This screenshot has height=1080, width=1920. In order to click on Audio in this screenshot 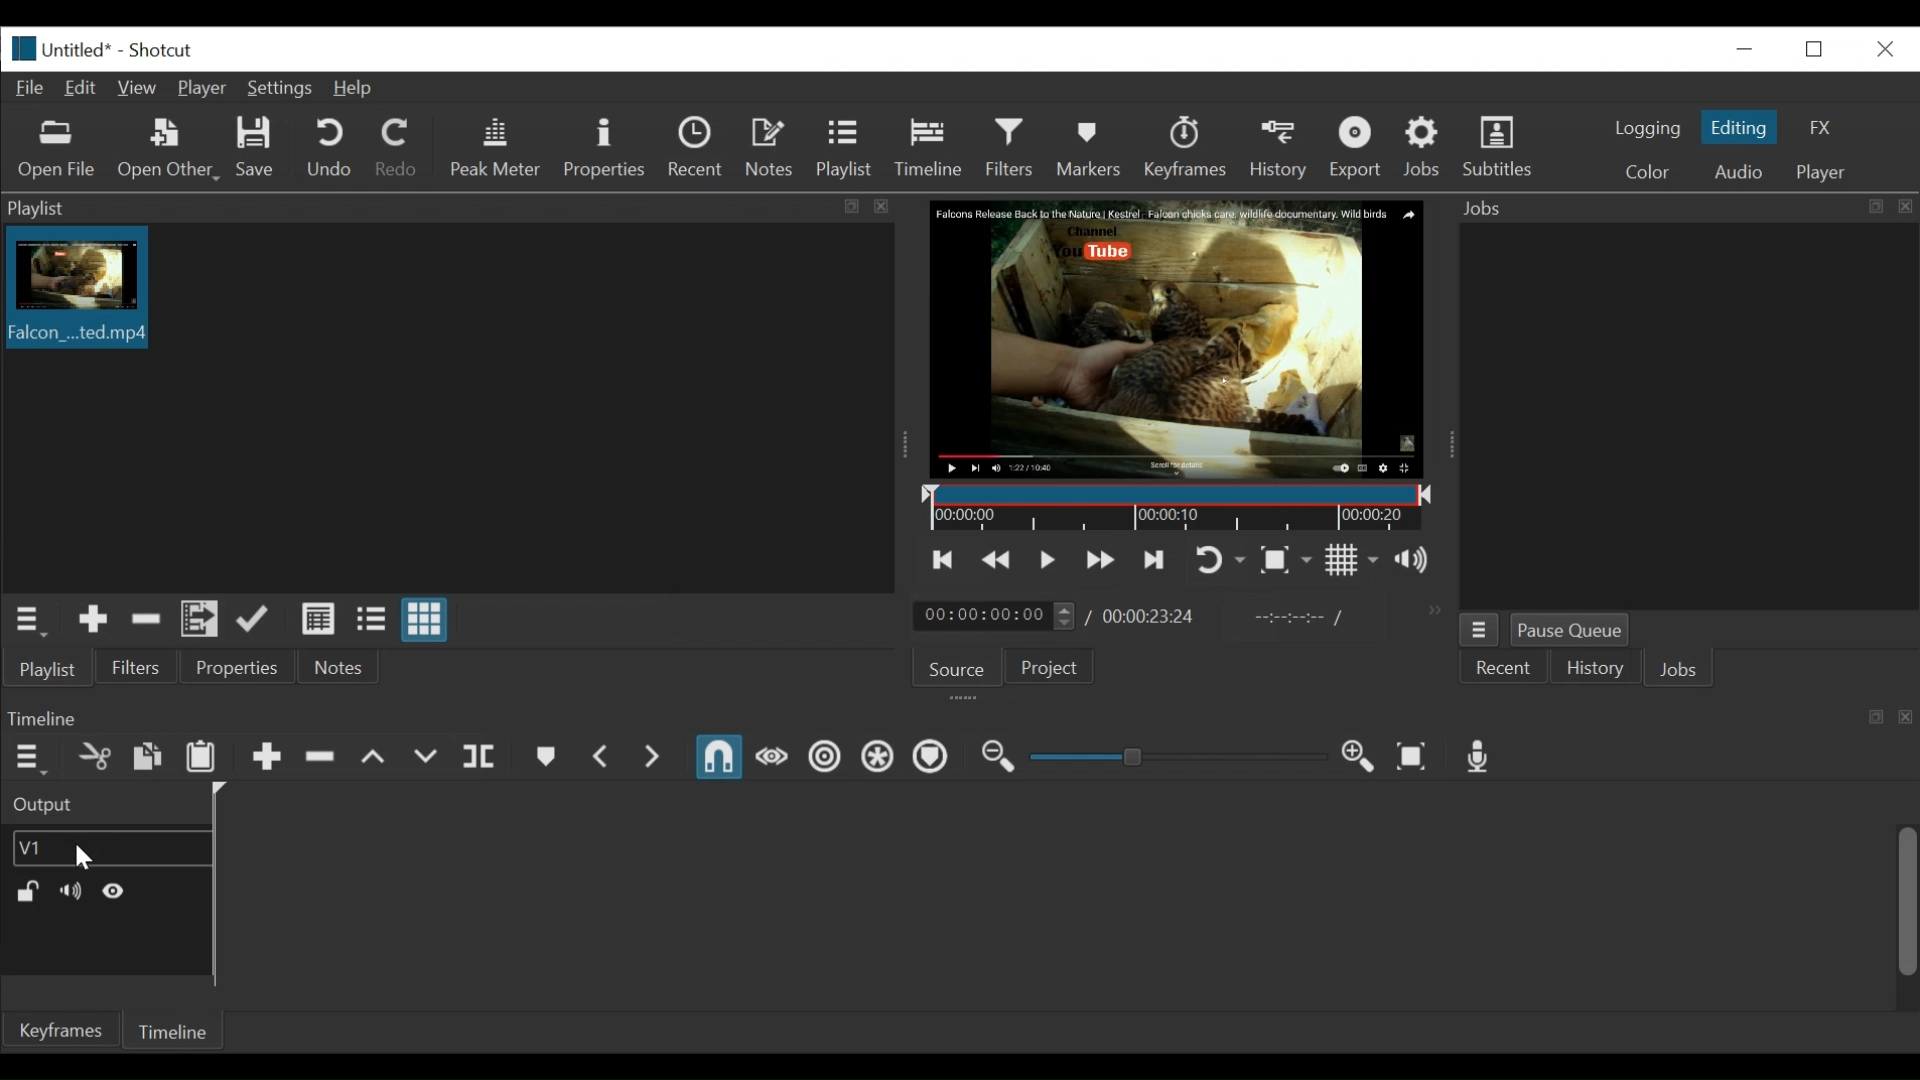, I will do `click(1736, 170)`.